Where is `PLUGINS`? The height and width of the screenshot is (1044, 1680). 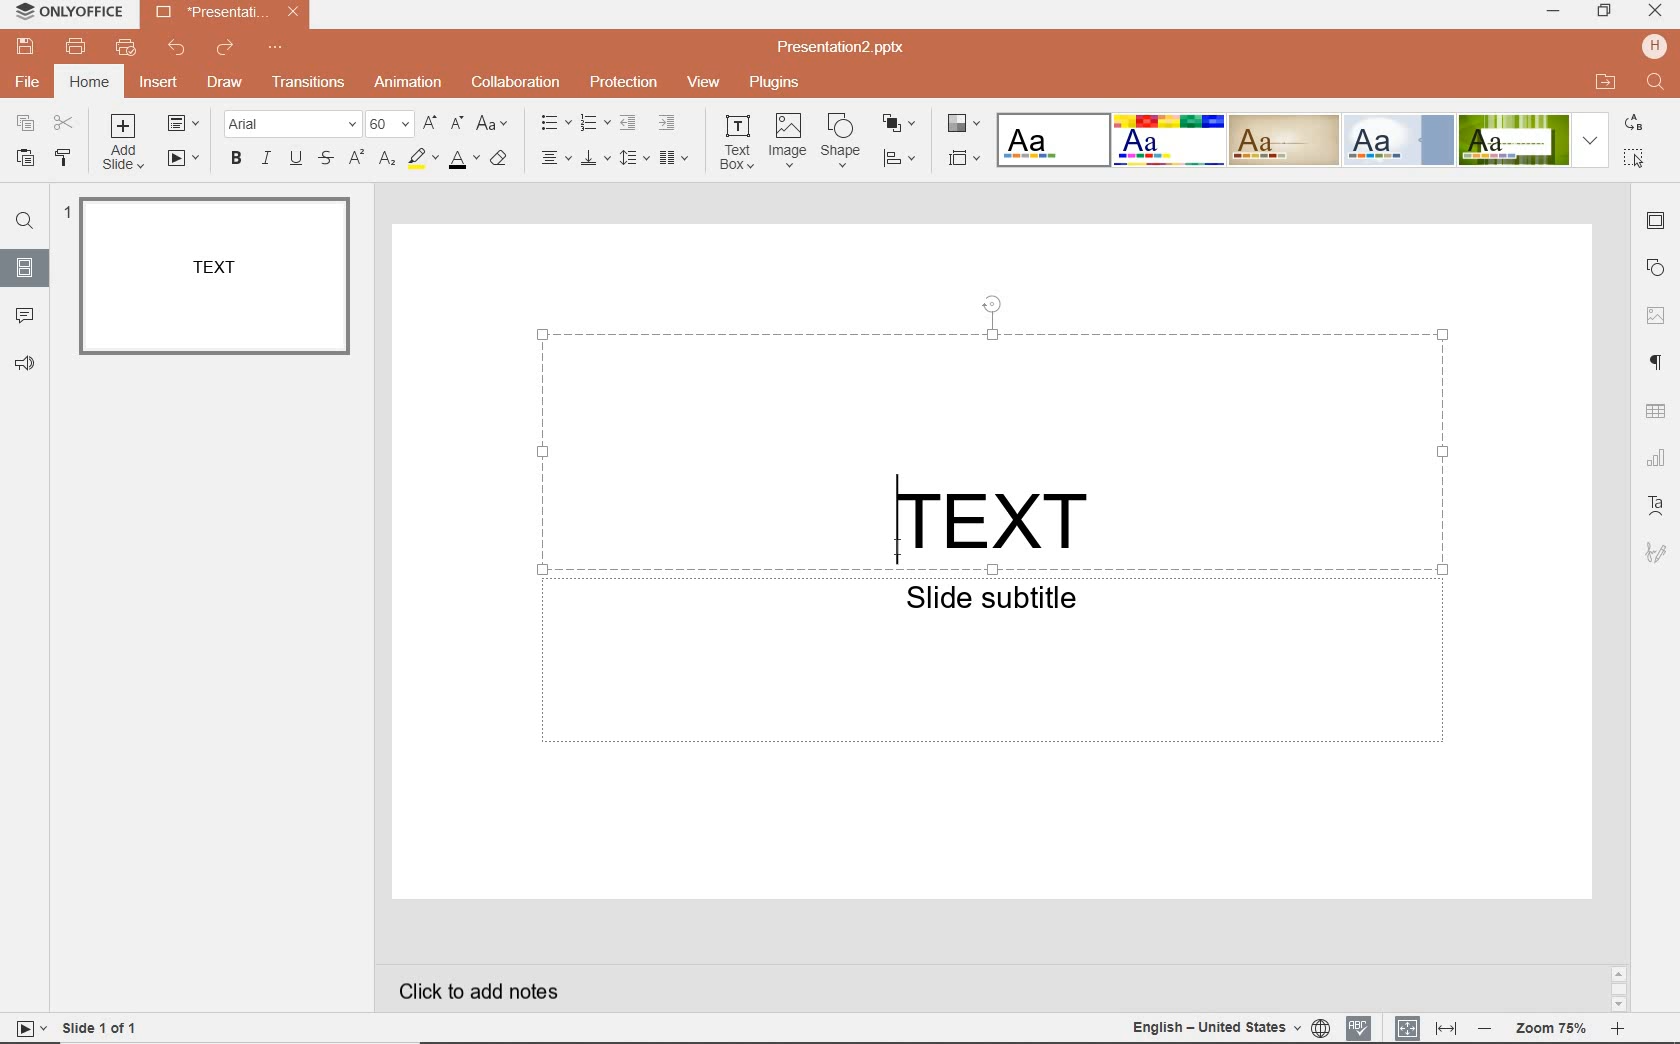 PLUGINS is located at coordinates (773, 81).